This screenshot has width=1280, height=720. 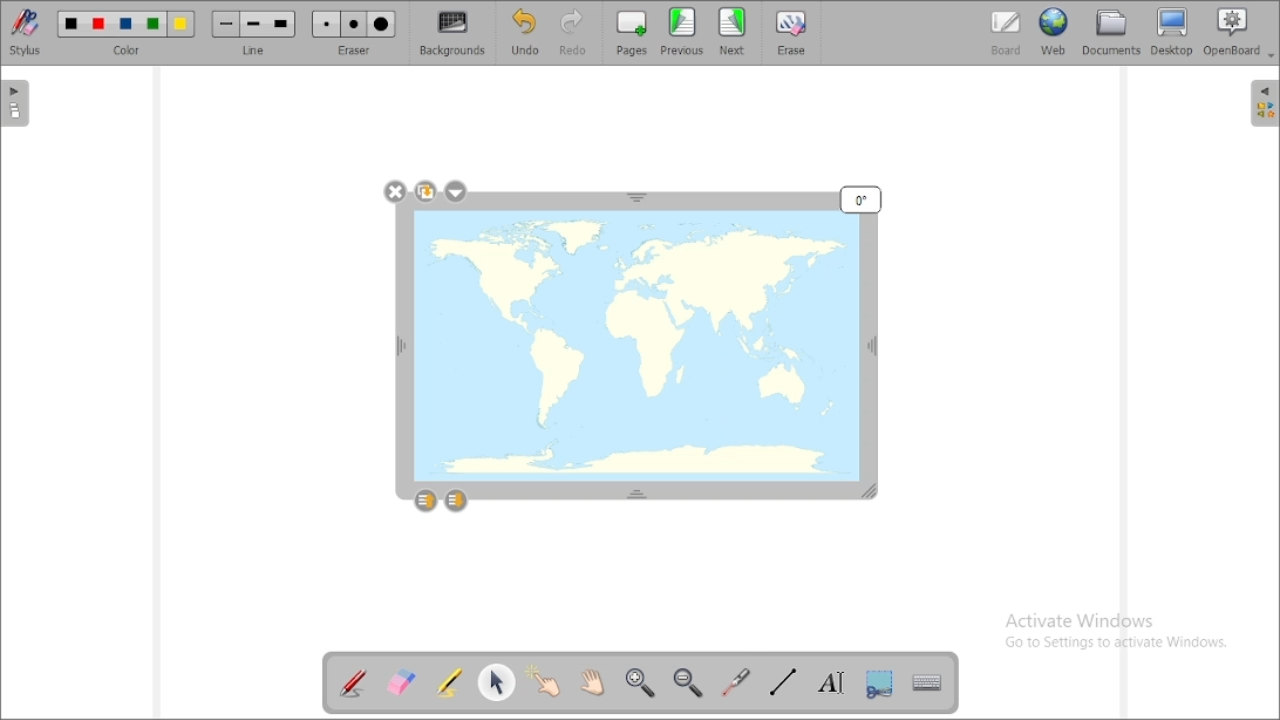 What do you see at coordinates (926, 682) in the screenshot?
I see `display virtual keyboard` at bounding box center [926, 682].